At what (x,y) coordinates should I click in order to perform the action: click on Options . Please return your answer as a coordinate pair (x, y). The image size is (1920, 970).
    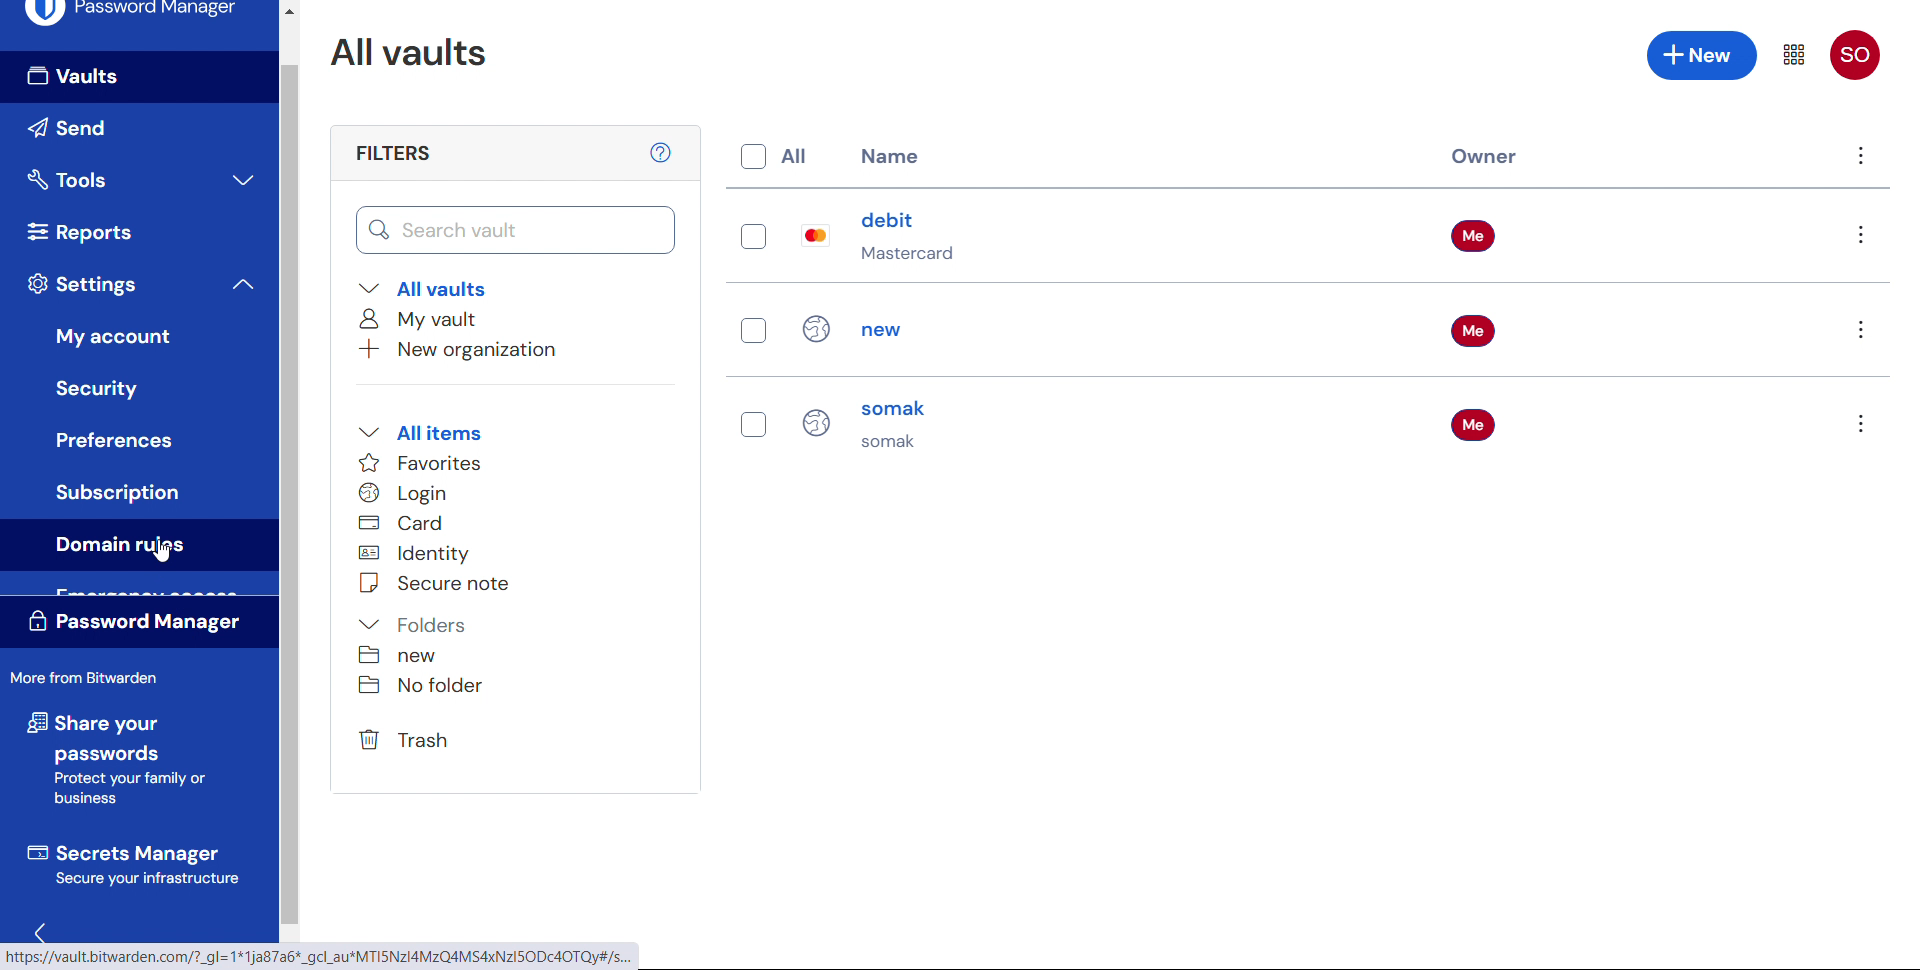
    Looking at the image, I should click on (1862, 155).